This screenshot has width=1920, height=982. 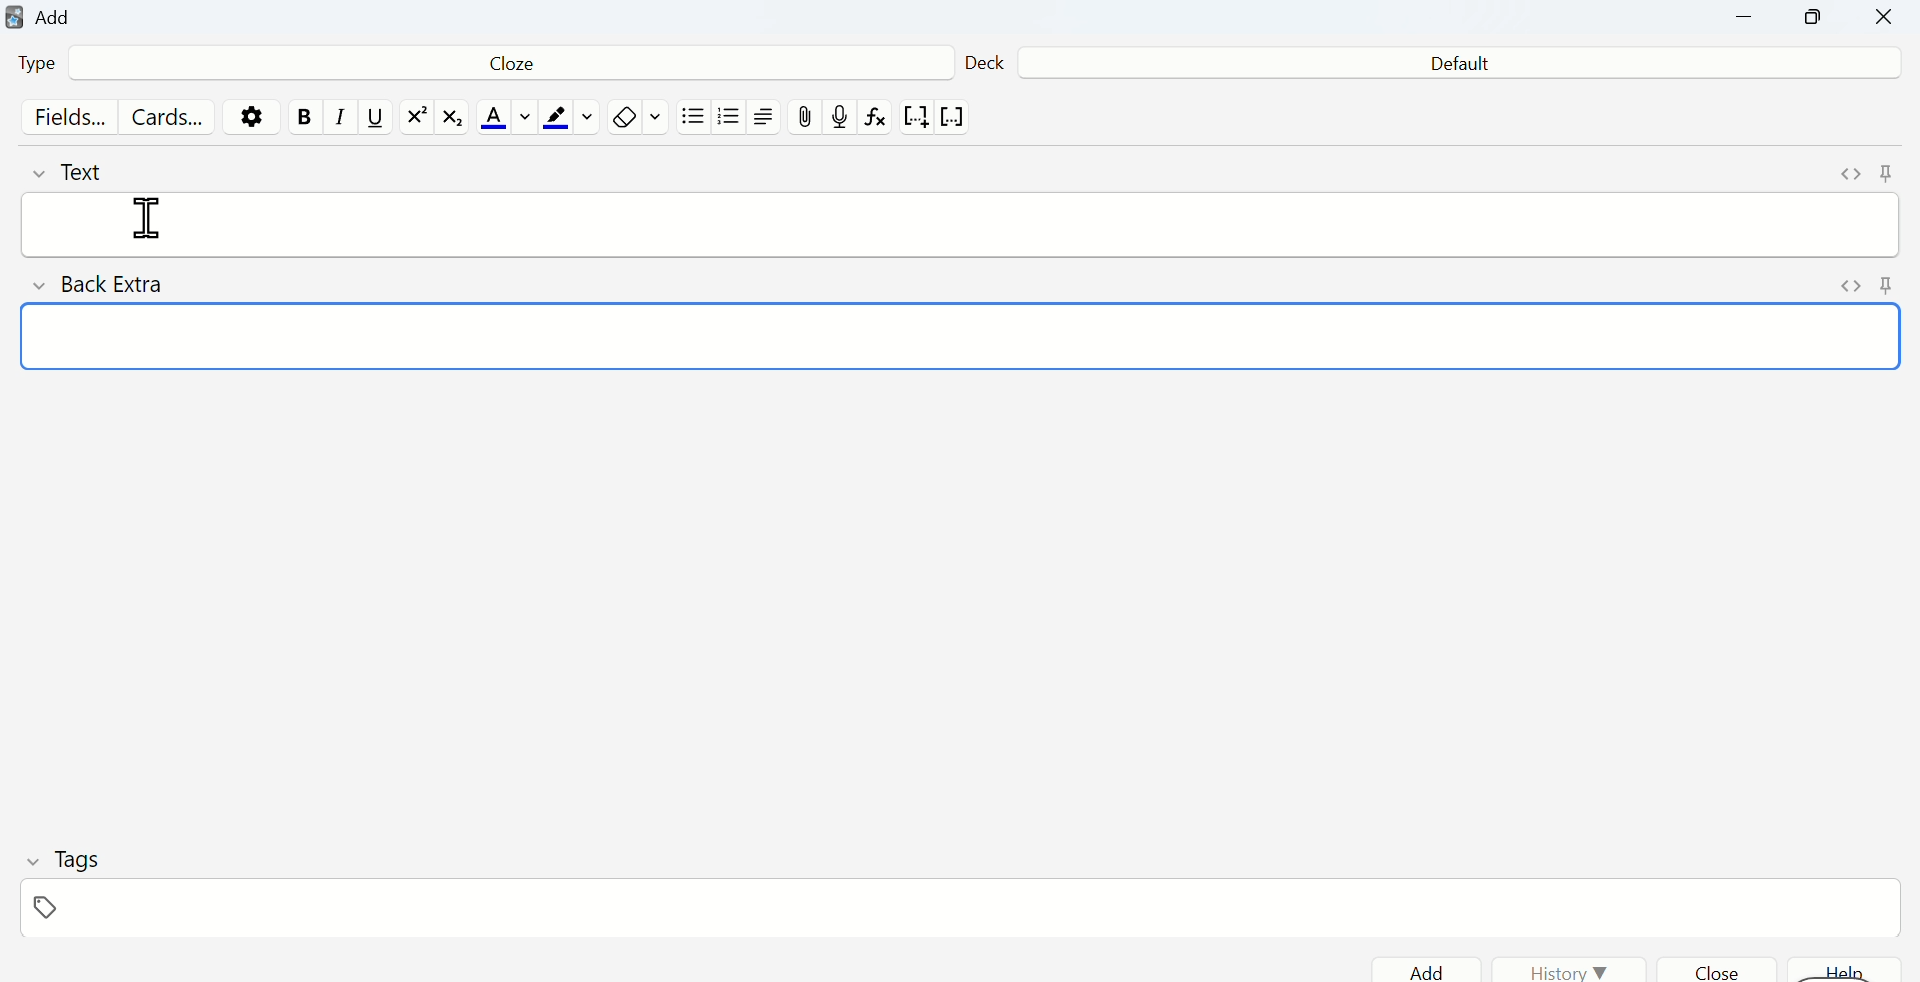 What do you see at coordinates (973, 338) in the screenshot?
I see `Input field` at bounding box center [973, 338].